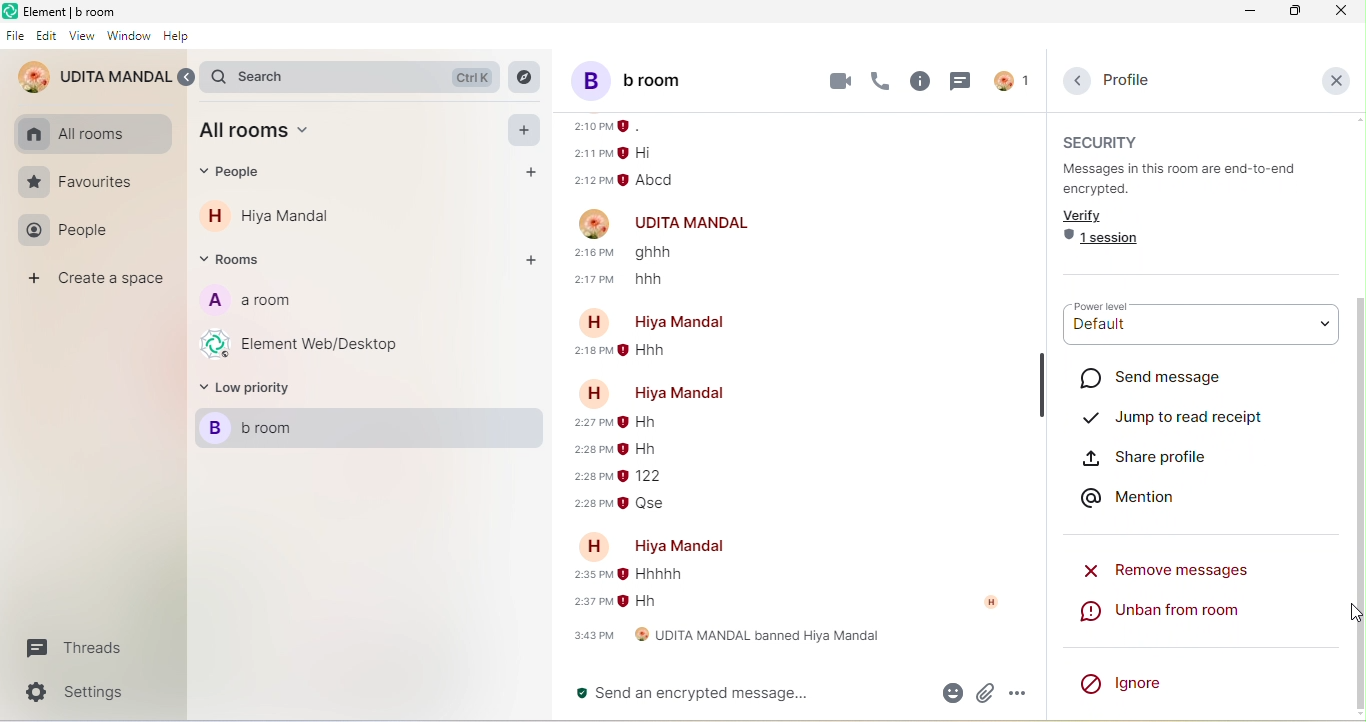 This screenshot has width=1366, height=722. I want to click on unban from room, so click(1191, 615).